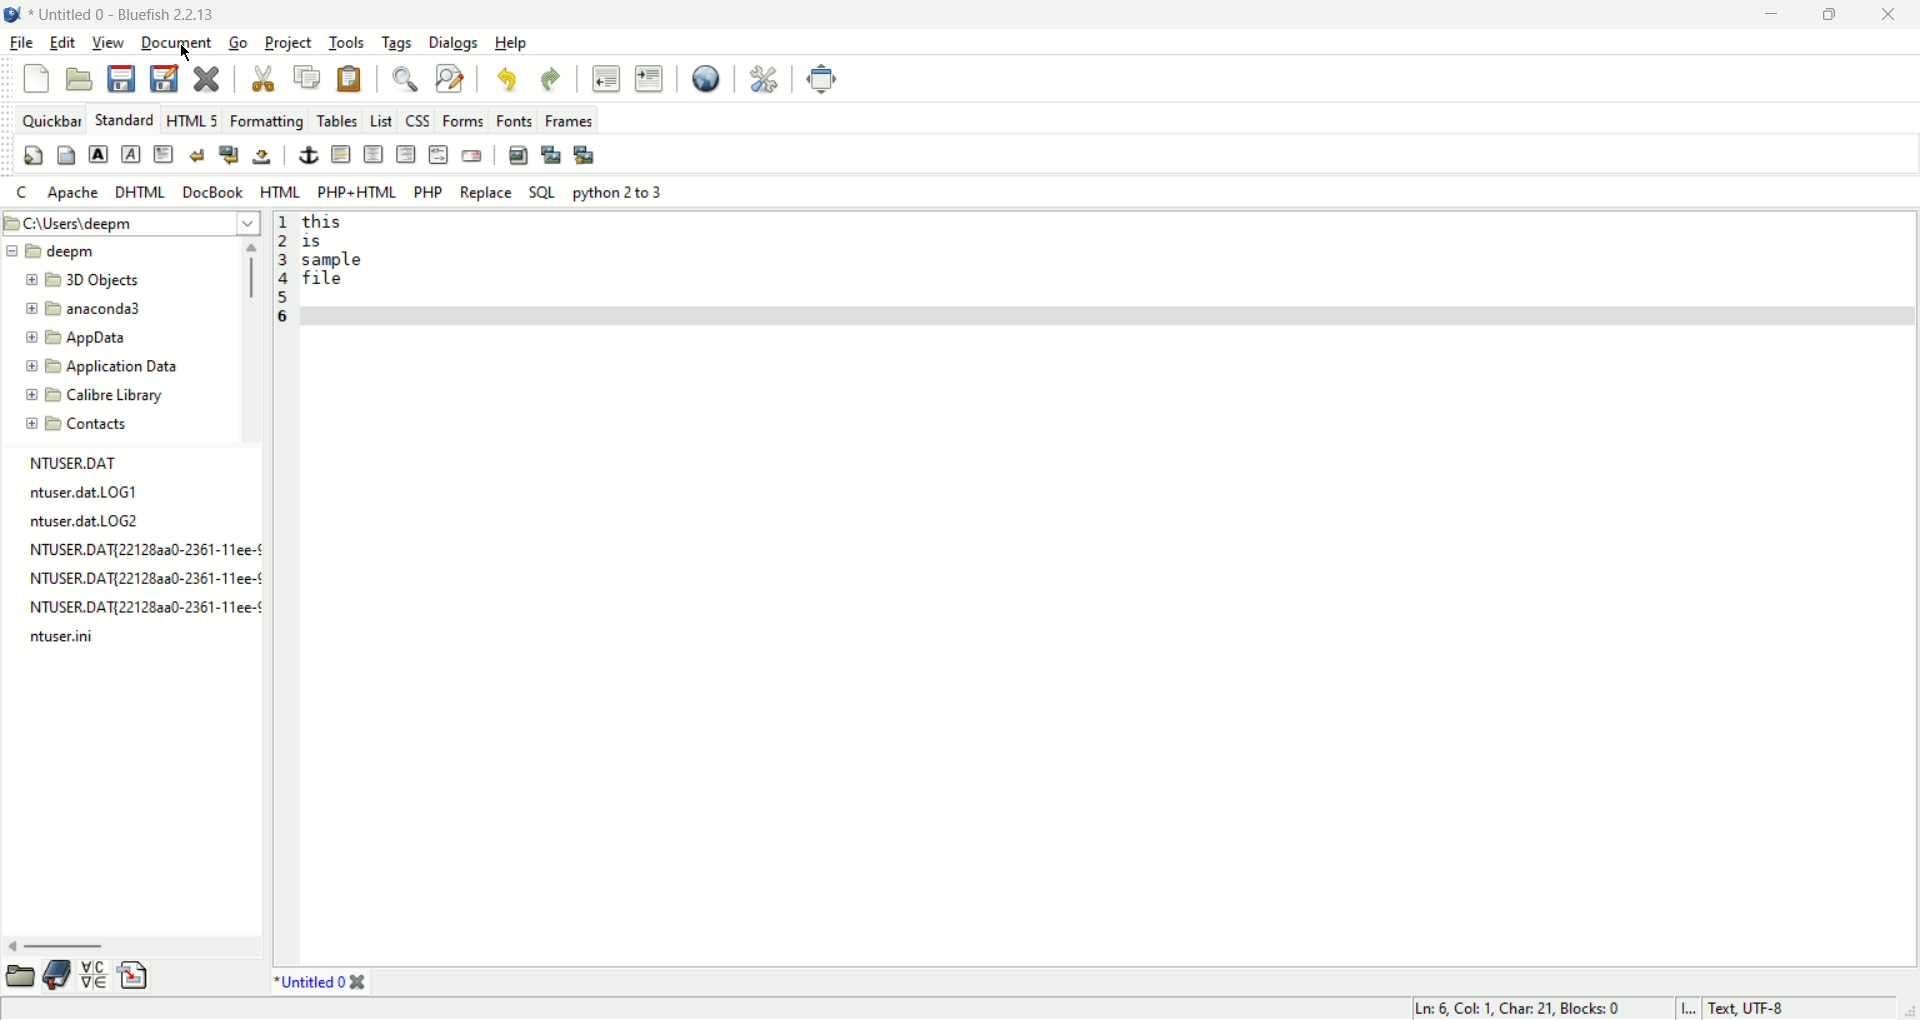 The image size is (1920, 1020). I want to click on formatting, so click(269, 120).